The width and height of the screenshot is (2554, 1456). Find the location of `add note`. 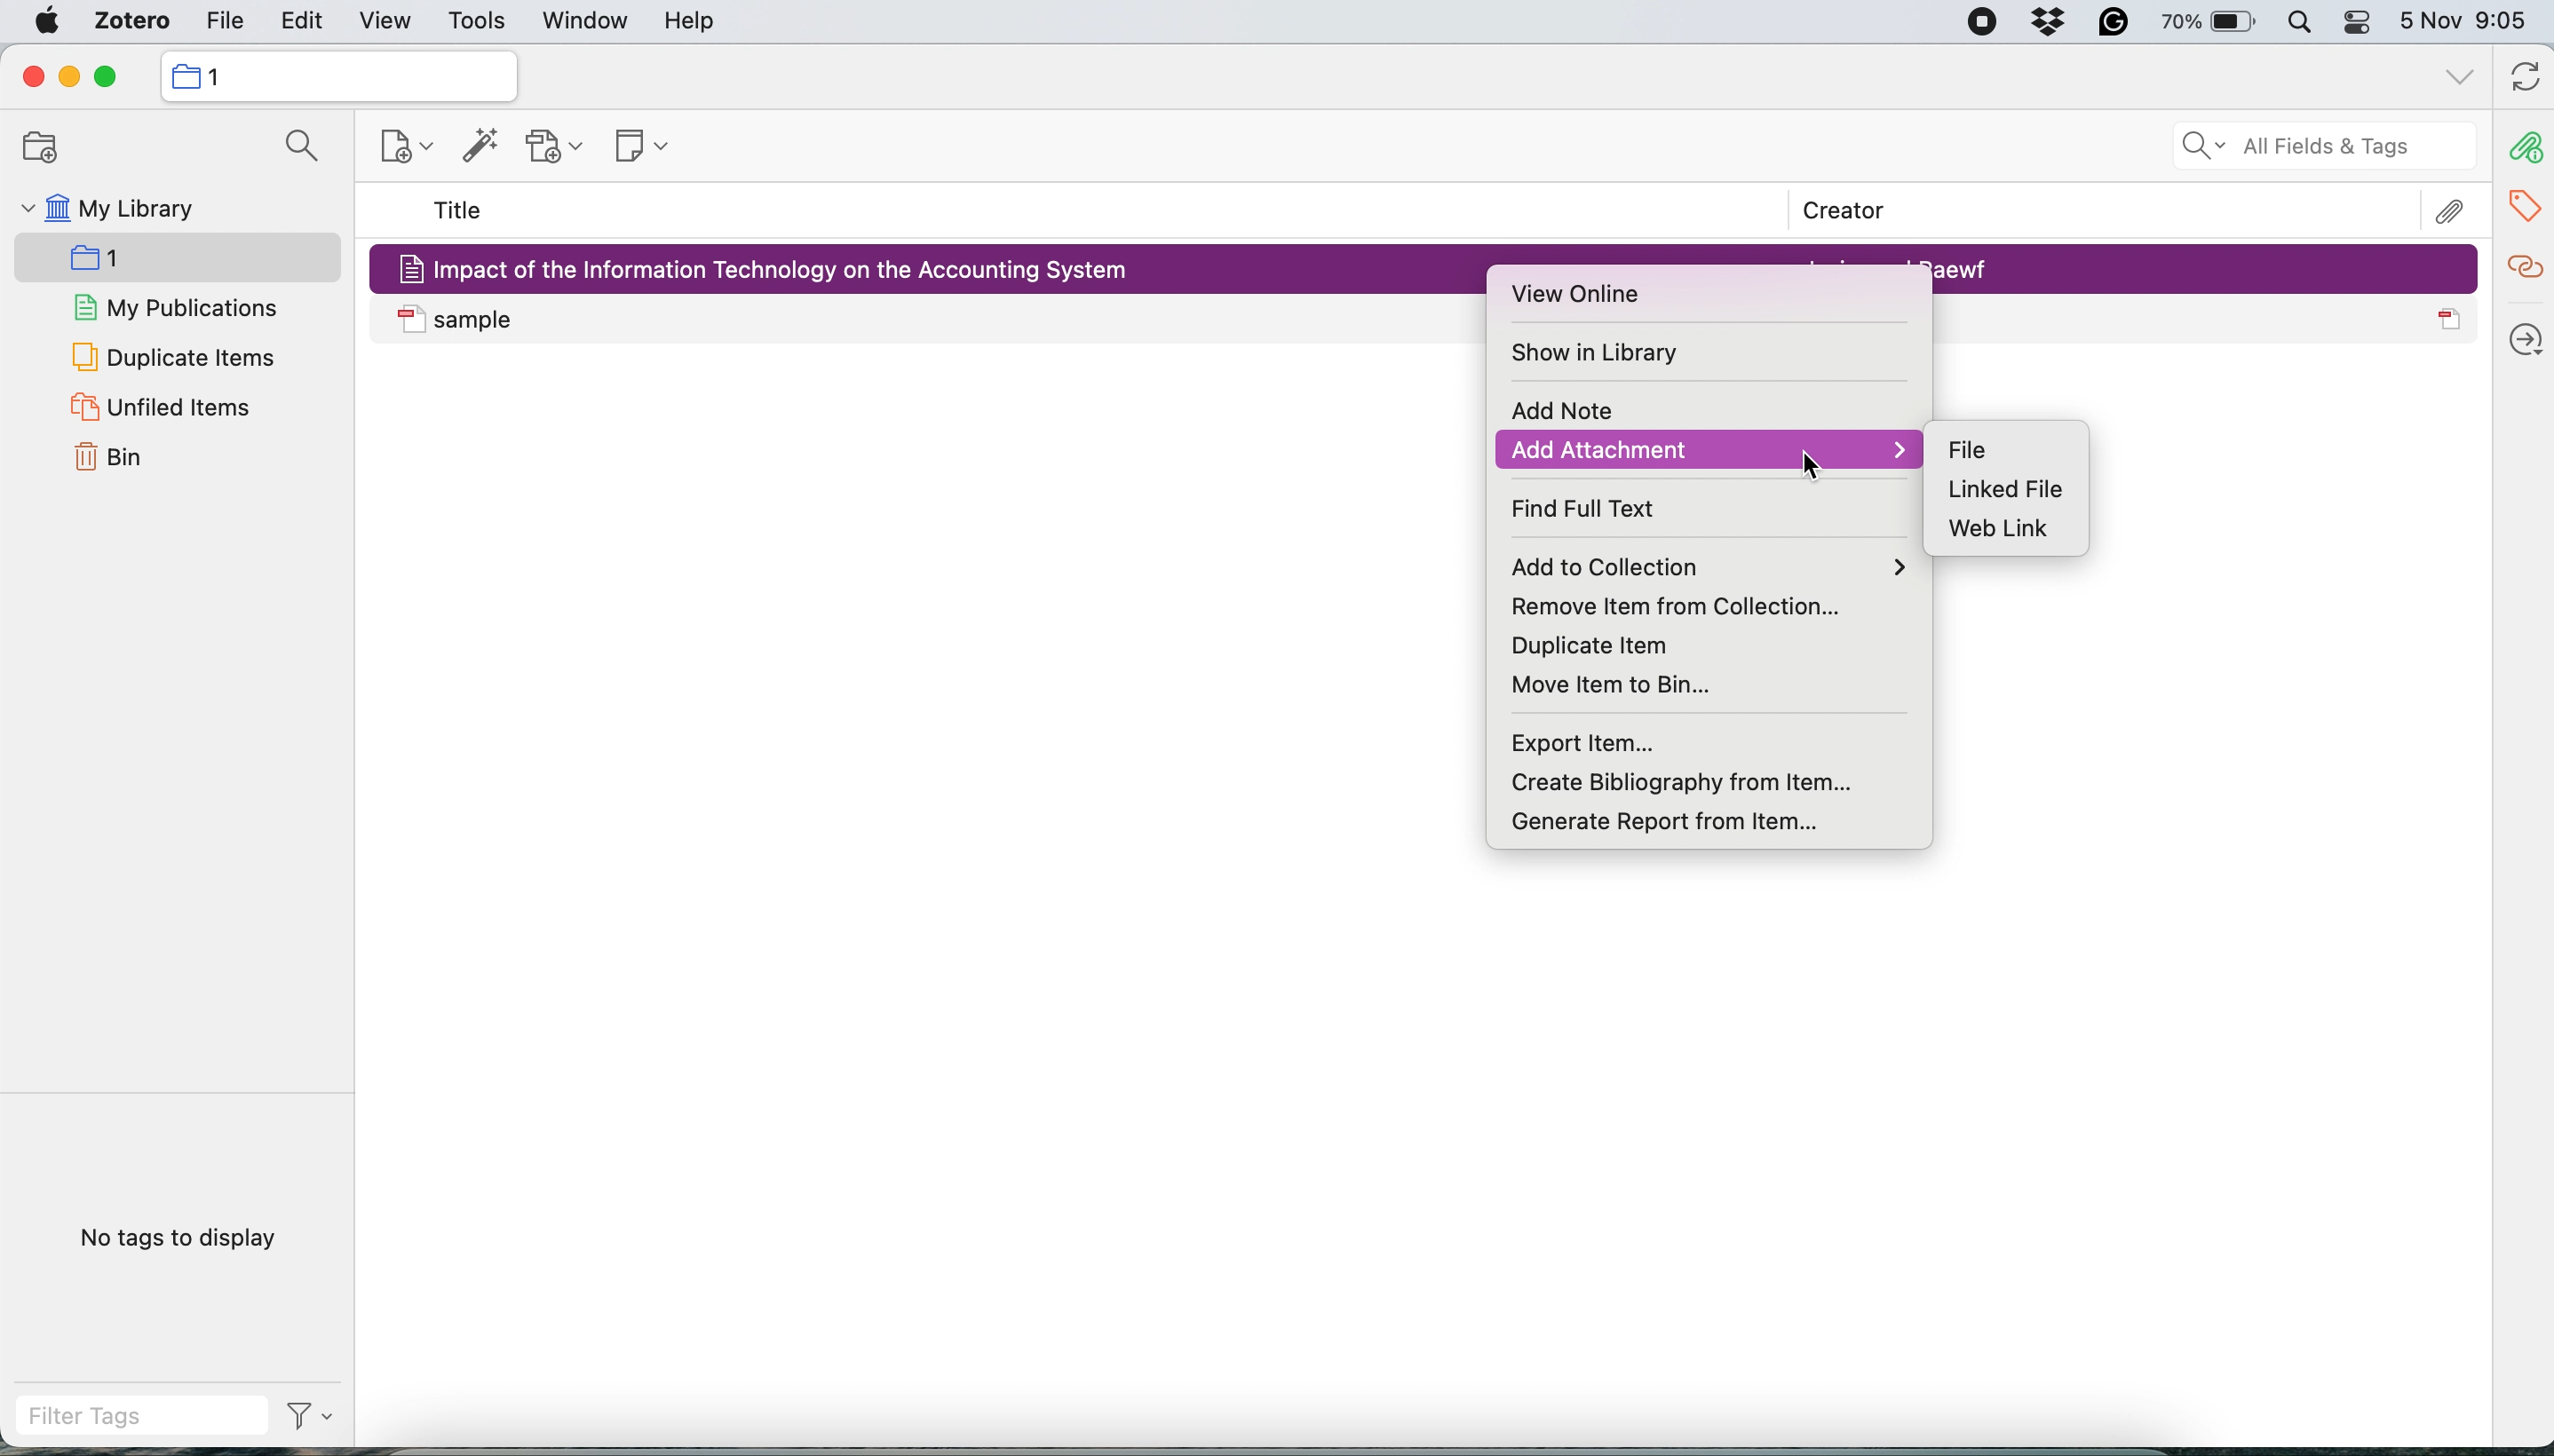

add note is located at coordinates (1558, 413).